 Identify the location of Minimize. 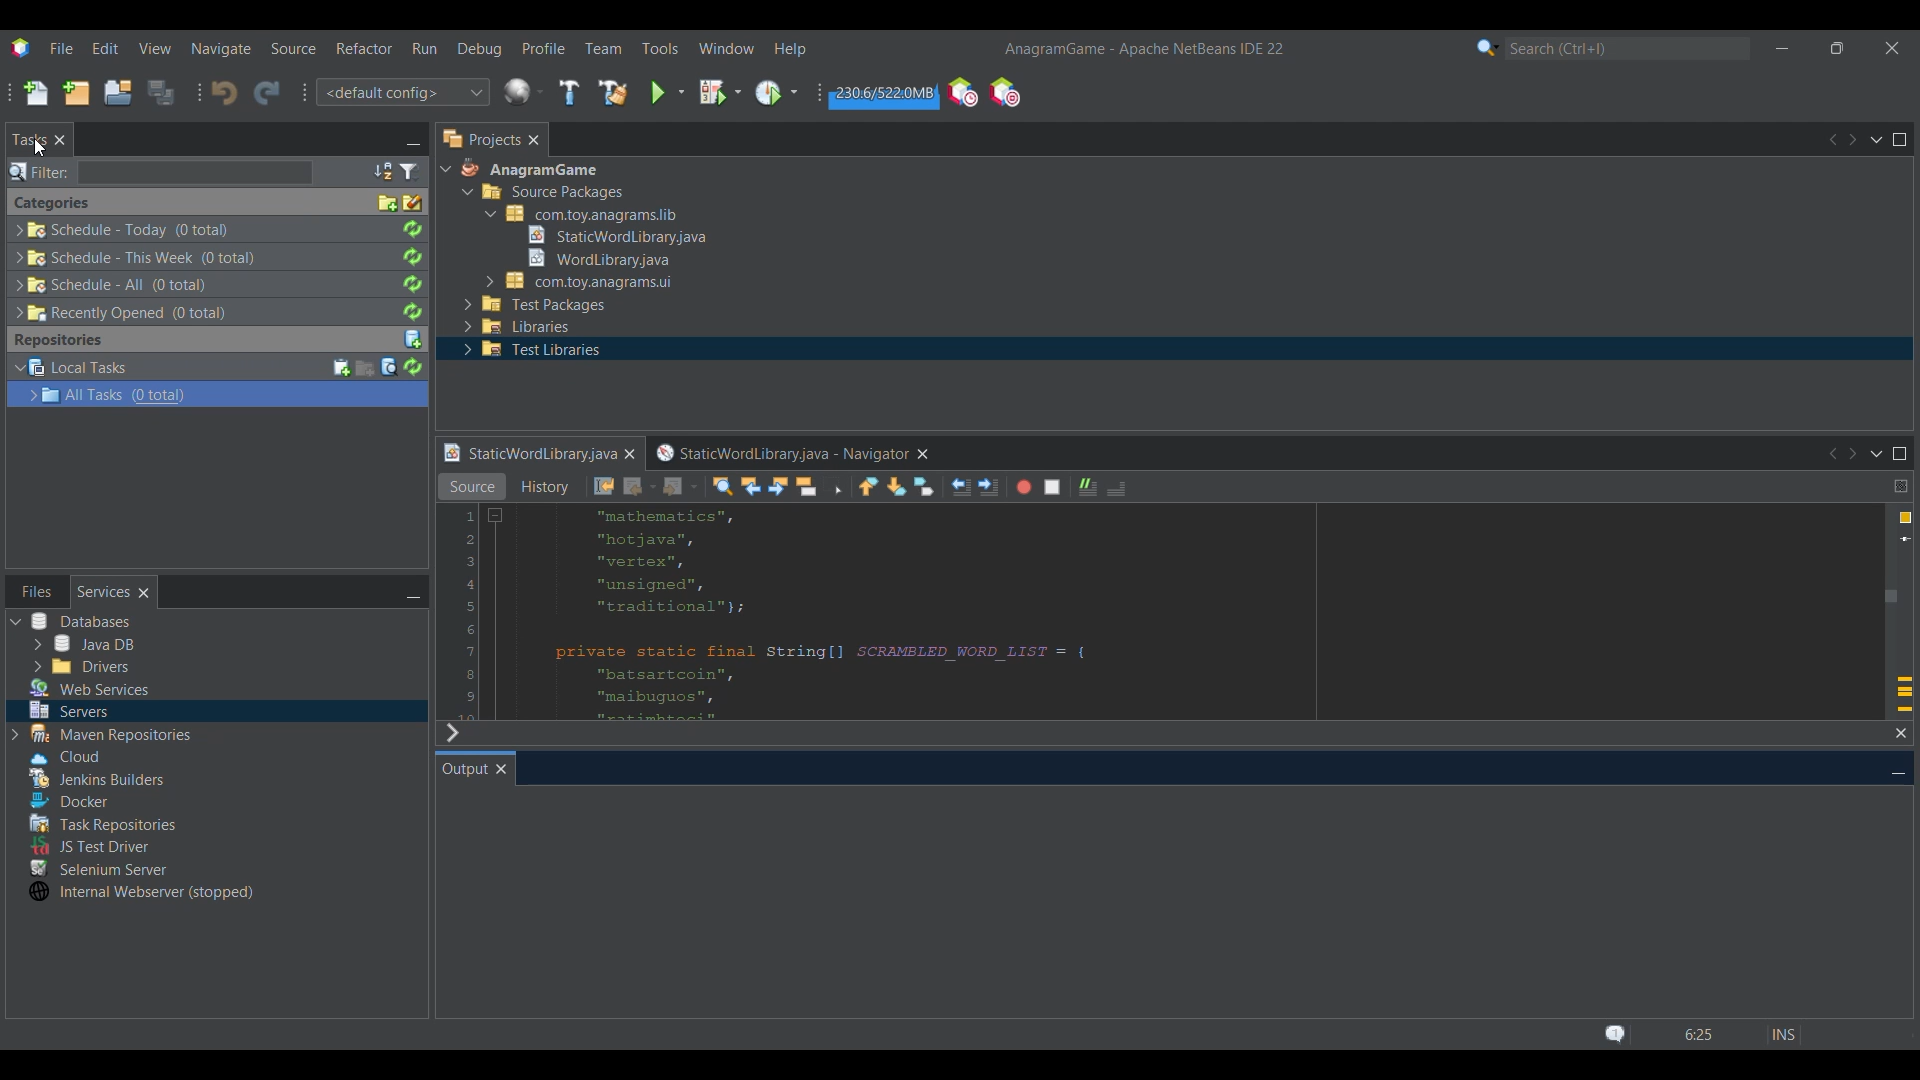
(1783, 49).